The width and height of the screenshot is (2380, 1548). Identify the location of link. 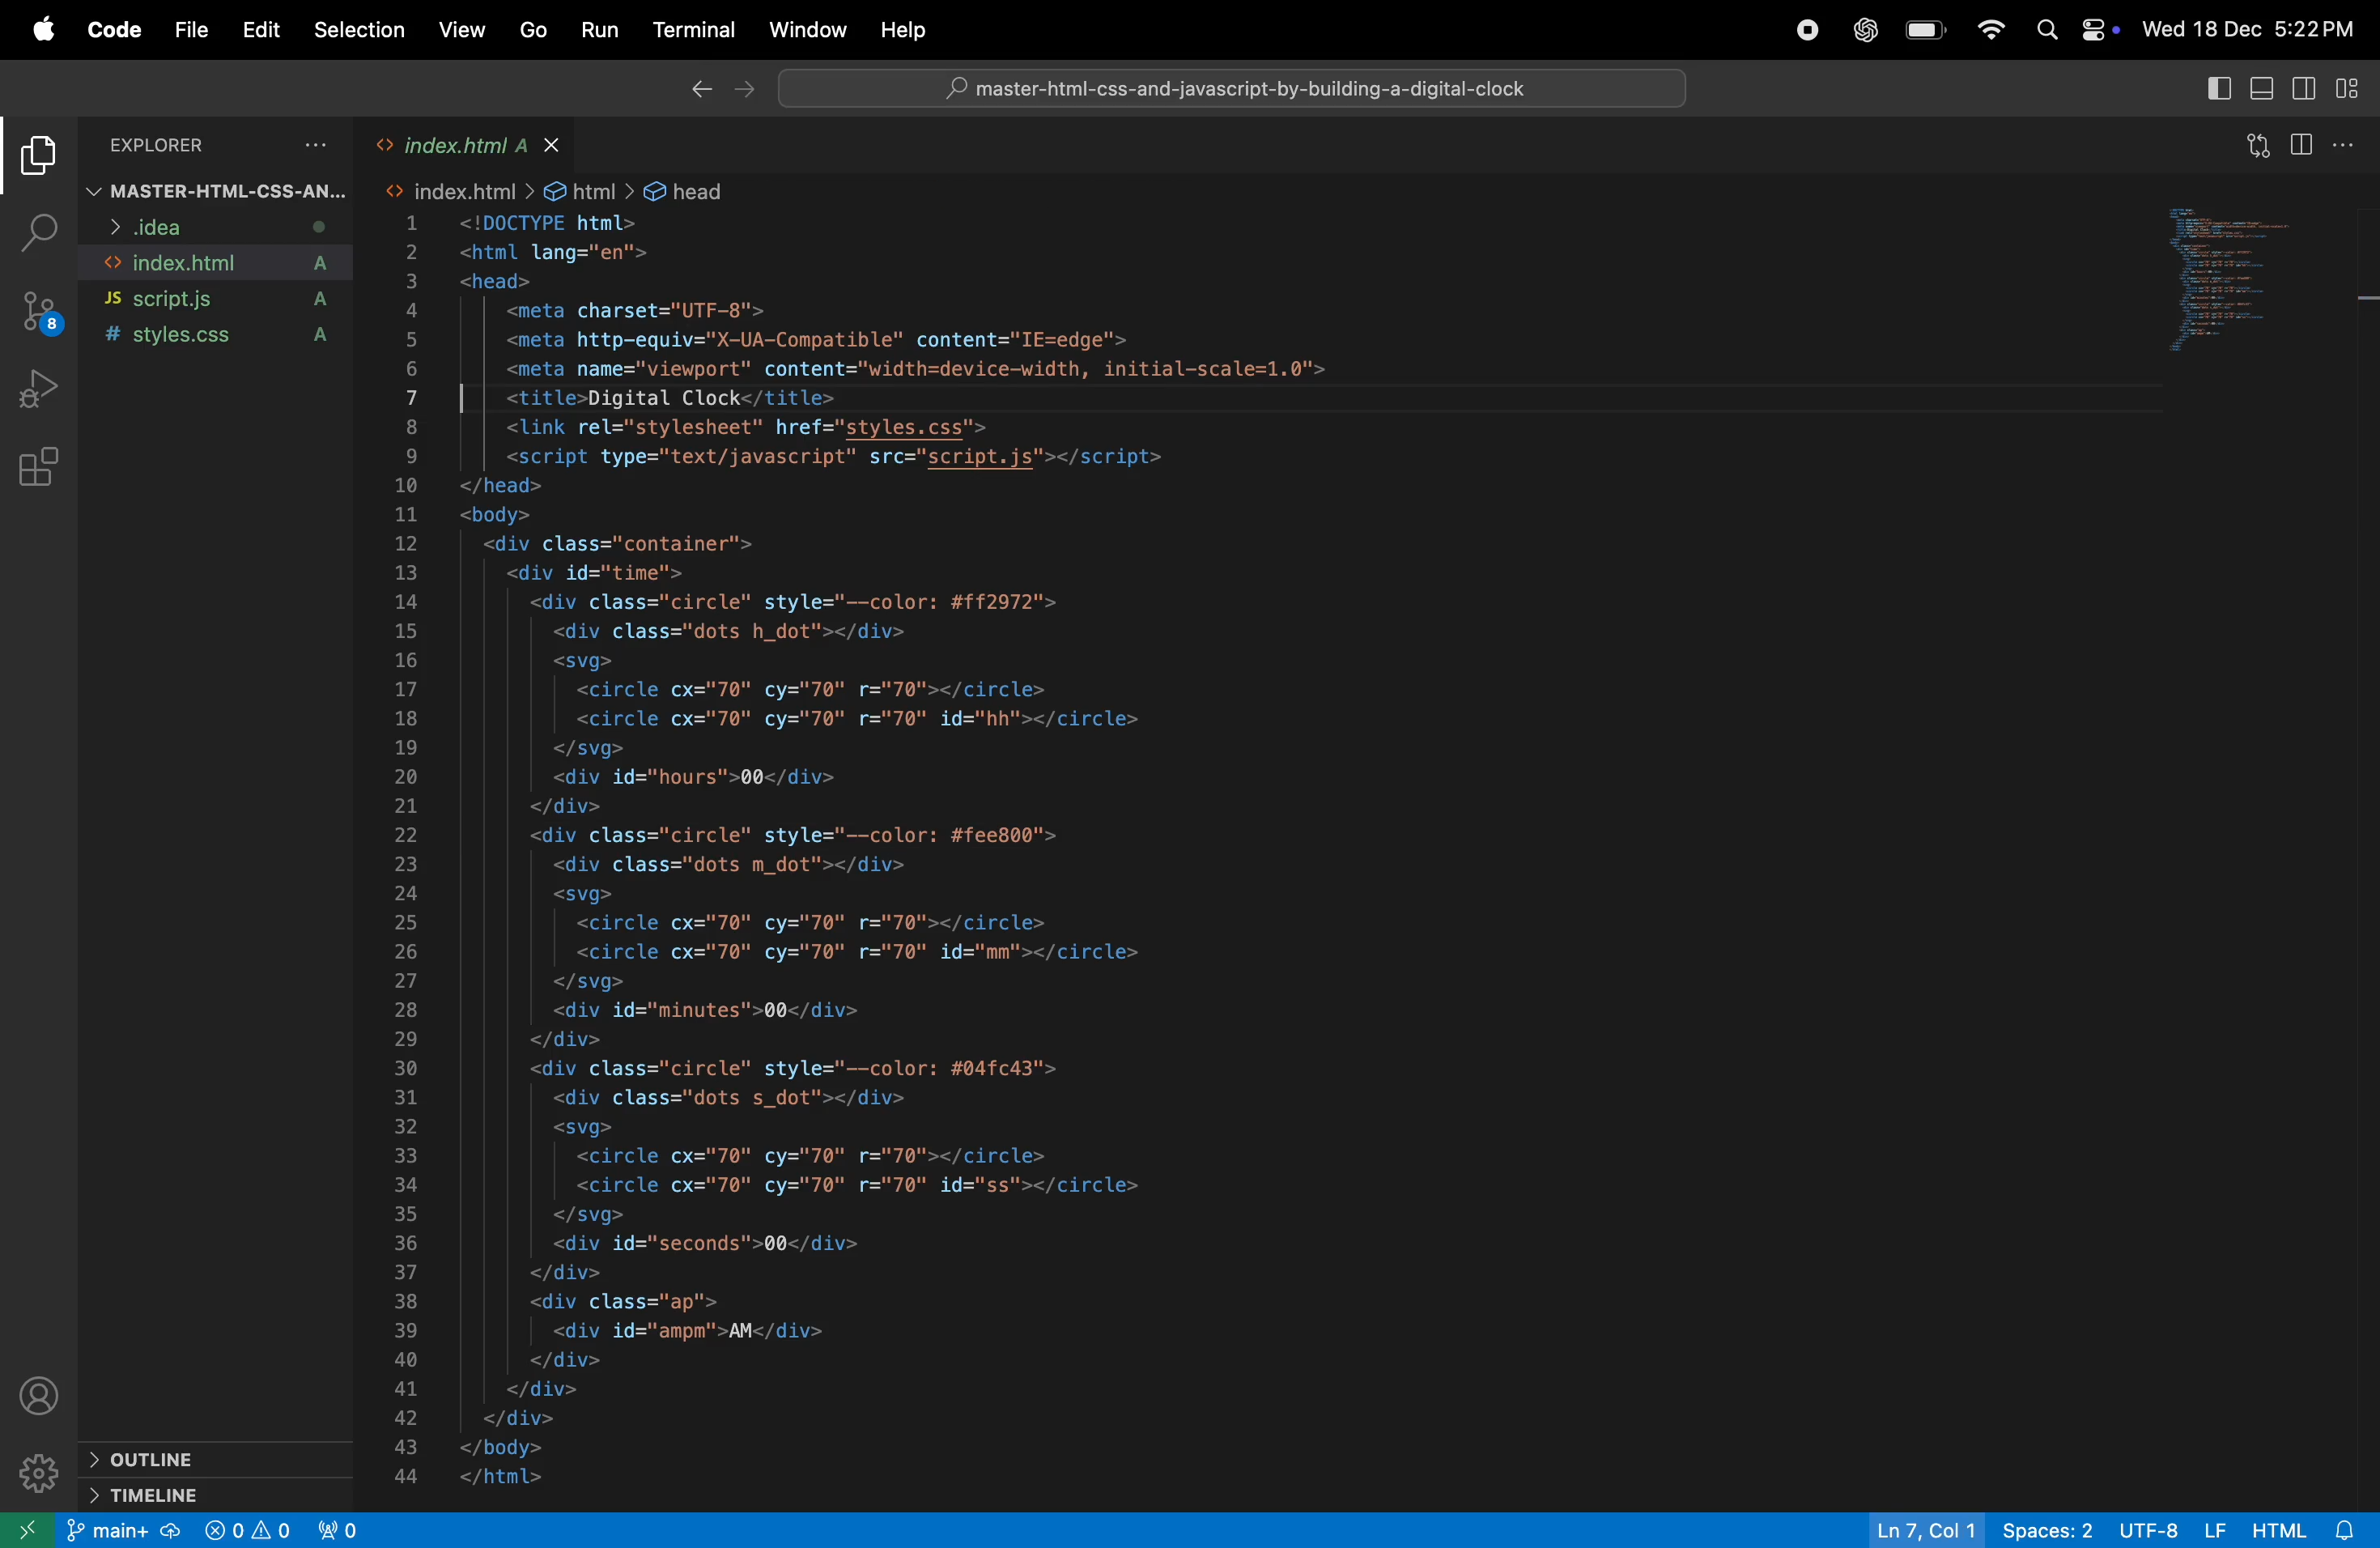
(838, 187).